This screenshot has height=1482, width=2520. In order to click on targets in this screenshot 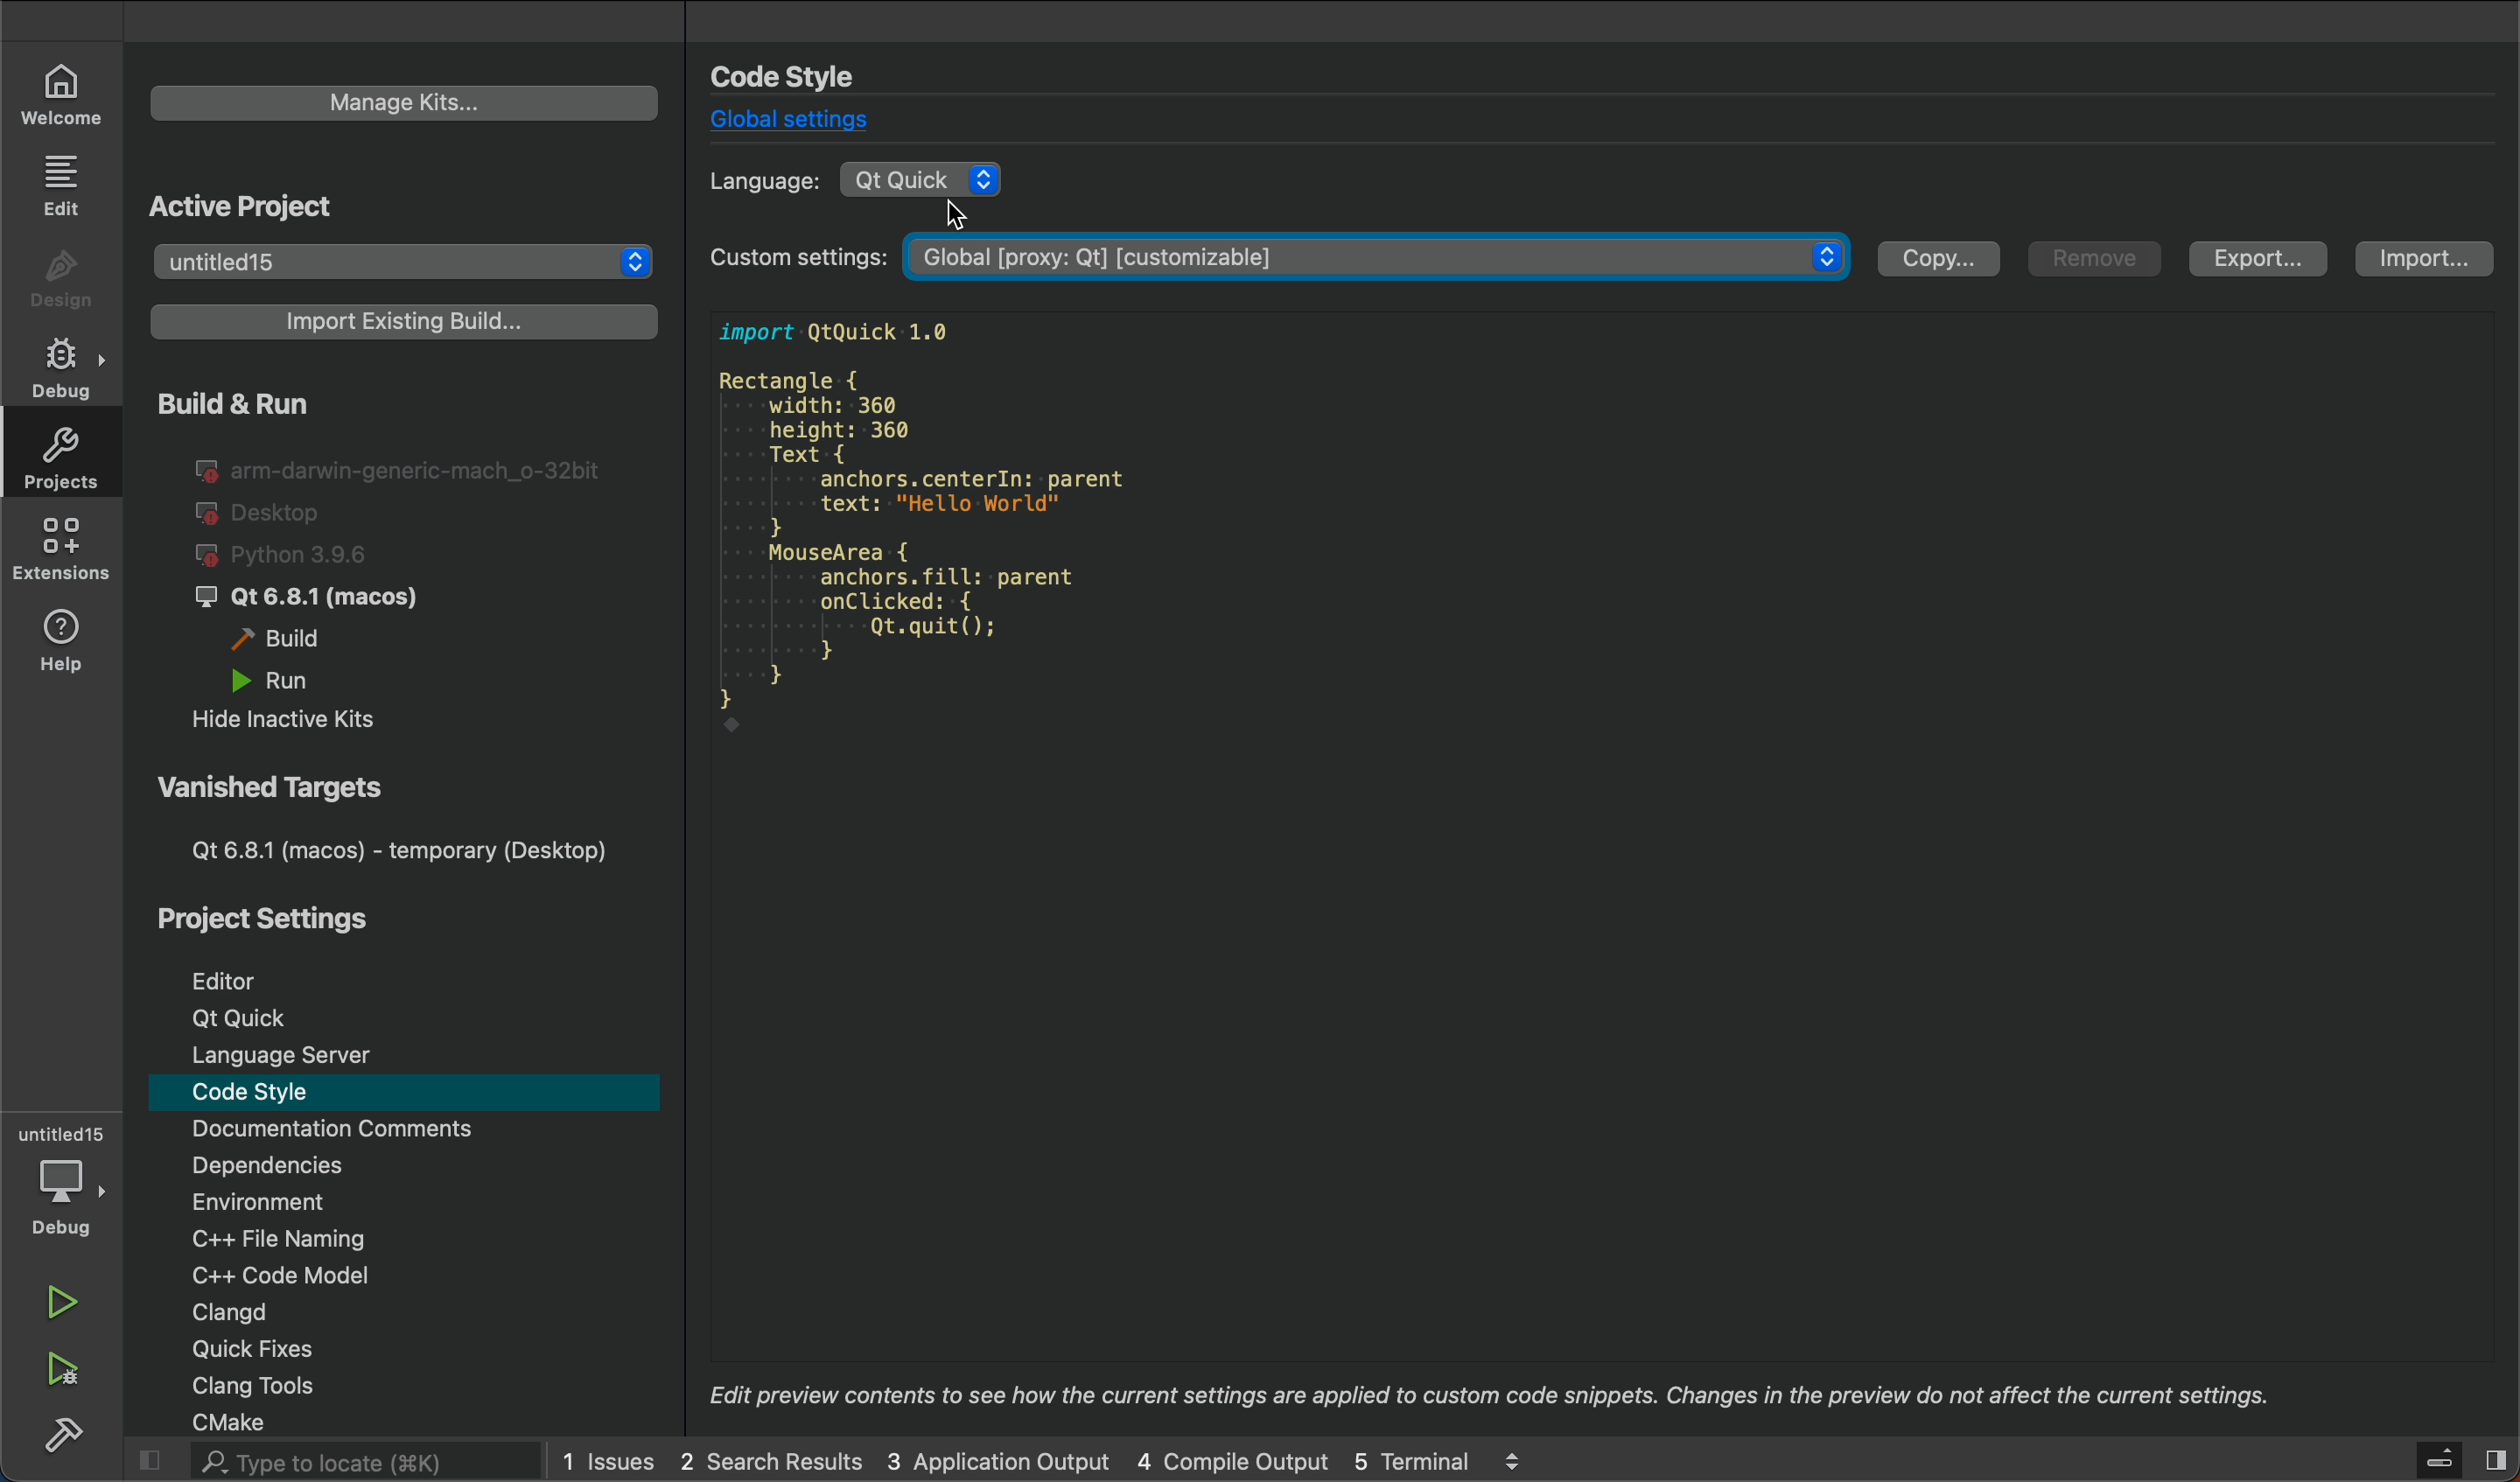, I will do `click(388, 819)`.